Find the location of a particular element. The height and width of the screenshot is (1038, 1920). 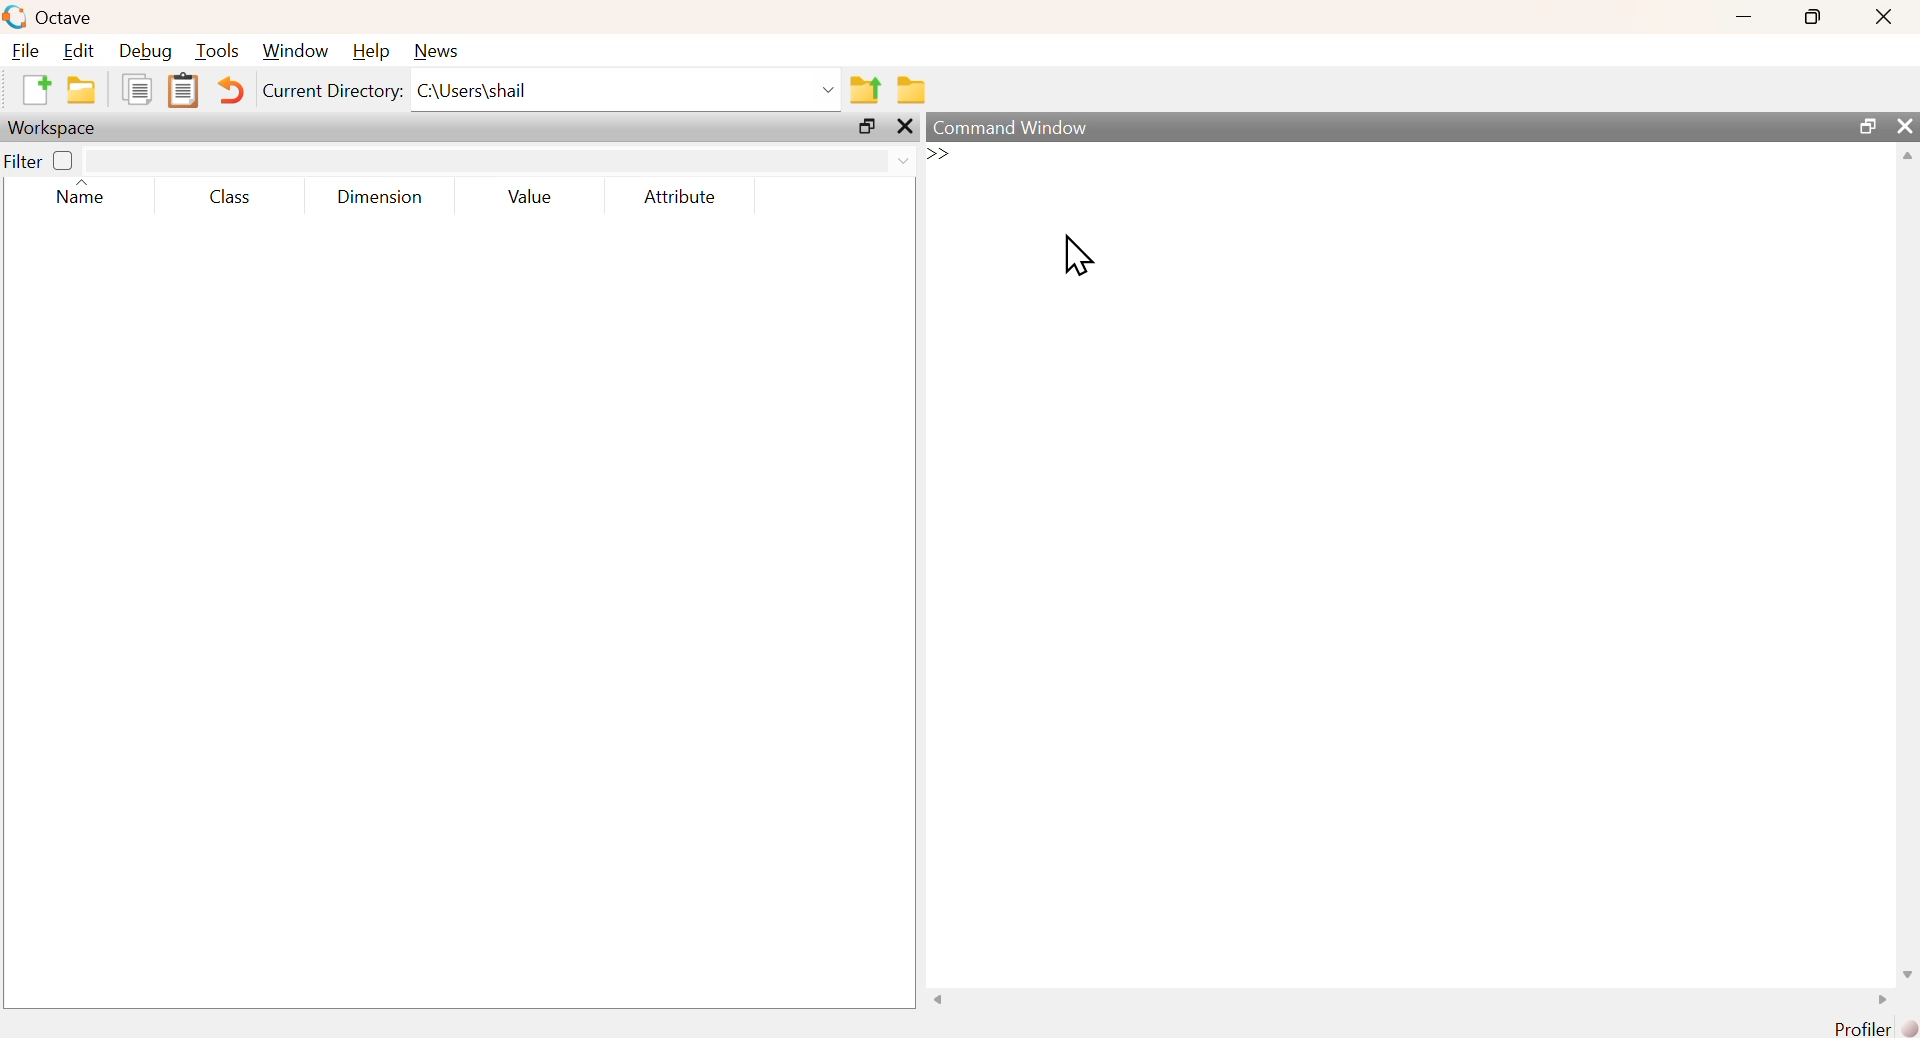

open an existing file in editor is located at coordinates (80, 91).